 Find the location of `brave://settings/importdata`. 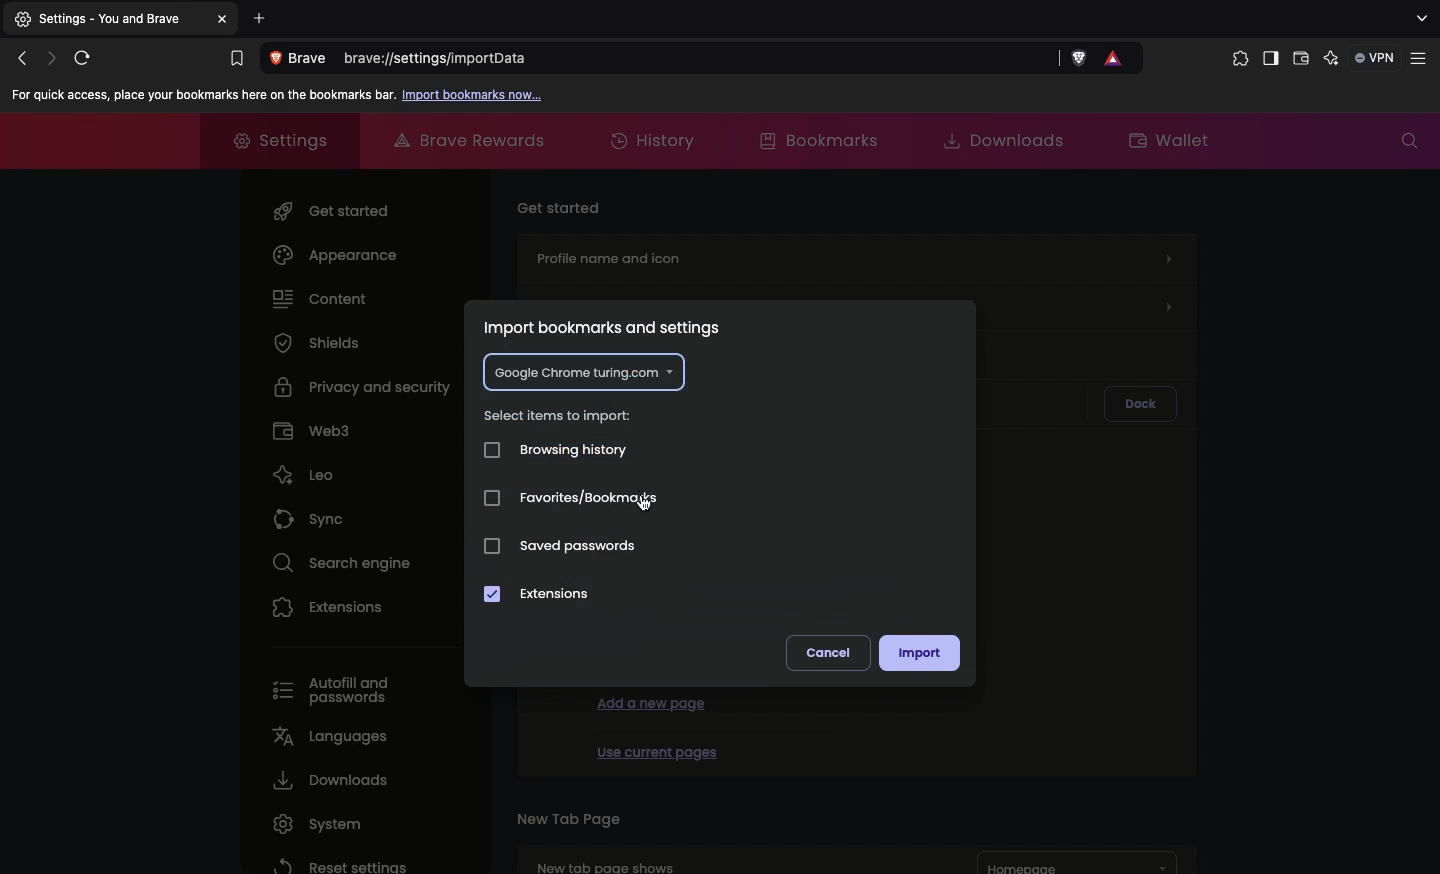

brave://settings/importdata is located at coordinates (701, 60).